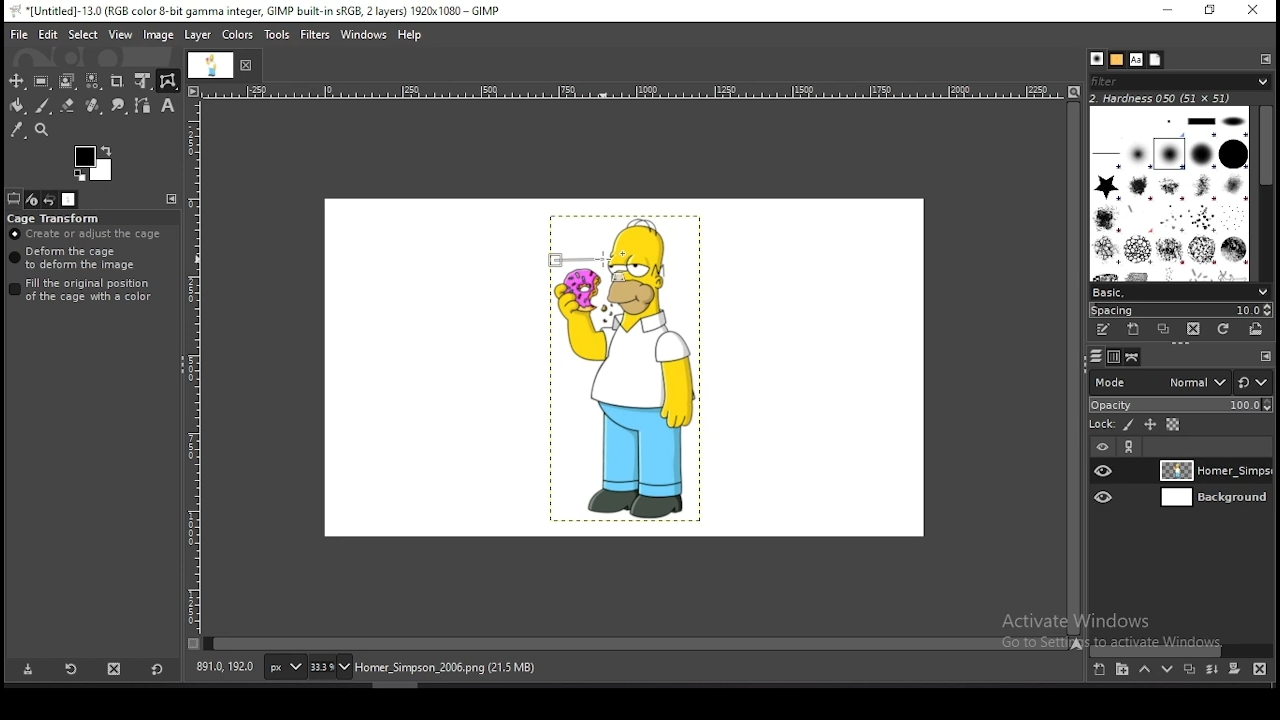 This screenshot has width=1280, height=720. What do you see at coordinates (167, 106) in the screenshot?
I see `text tool` at bounding box center [167, 106].